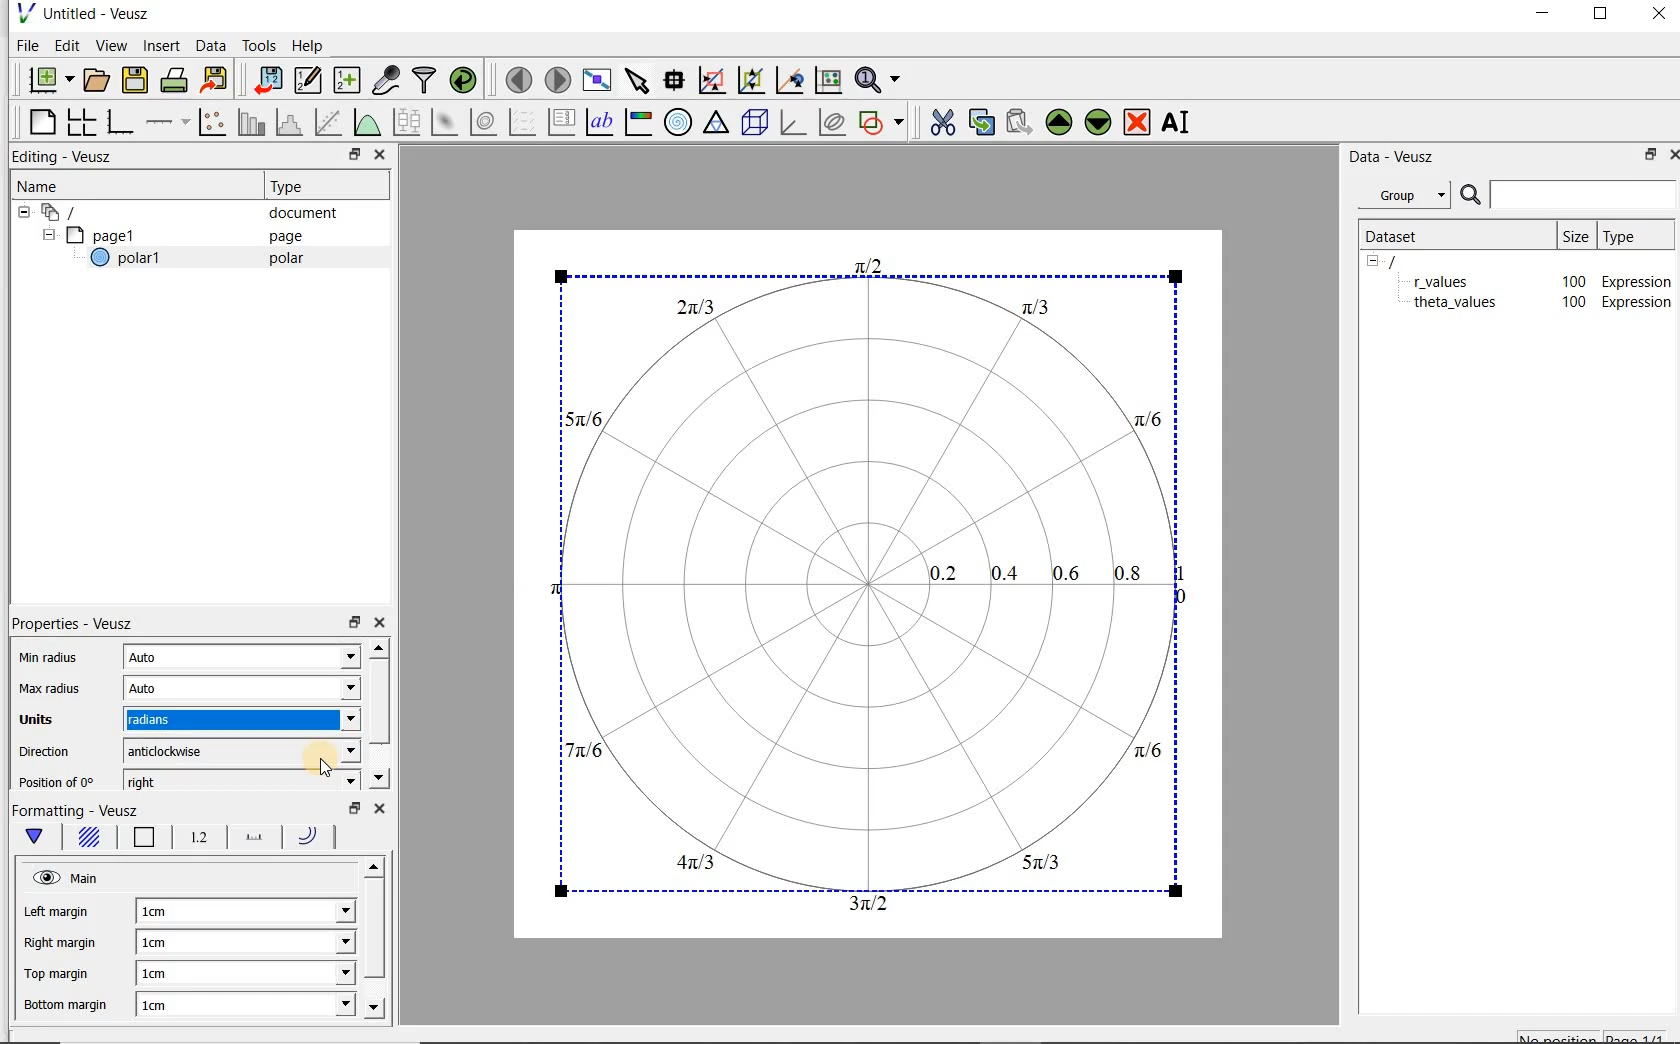 The width and height of the screenshot is (1680, 1044). What do you see at coordinates (81, 12) in the screenshot?
I see `Untitled - Veusz` at bounding box center [81, 12].